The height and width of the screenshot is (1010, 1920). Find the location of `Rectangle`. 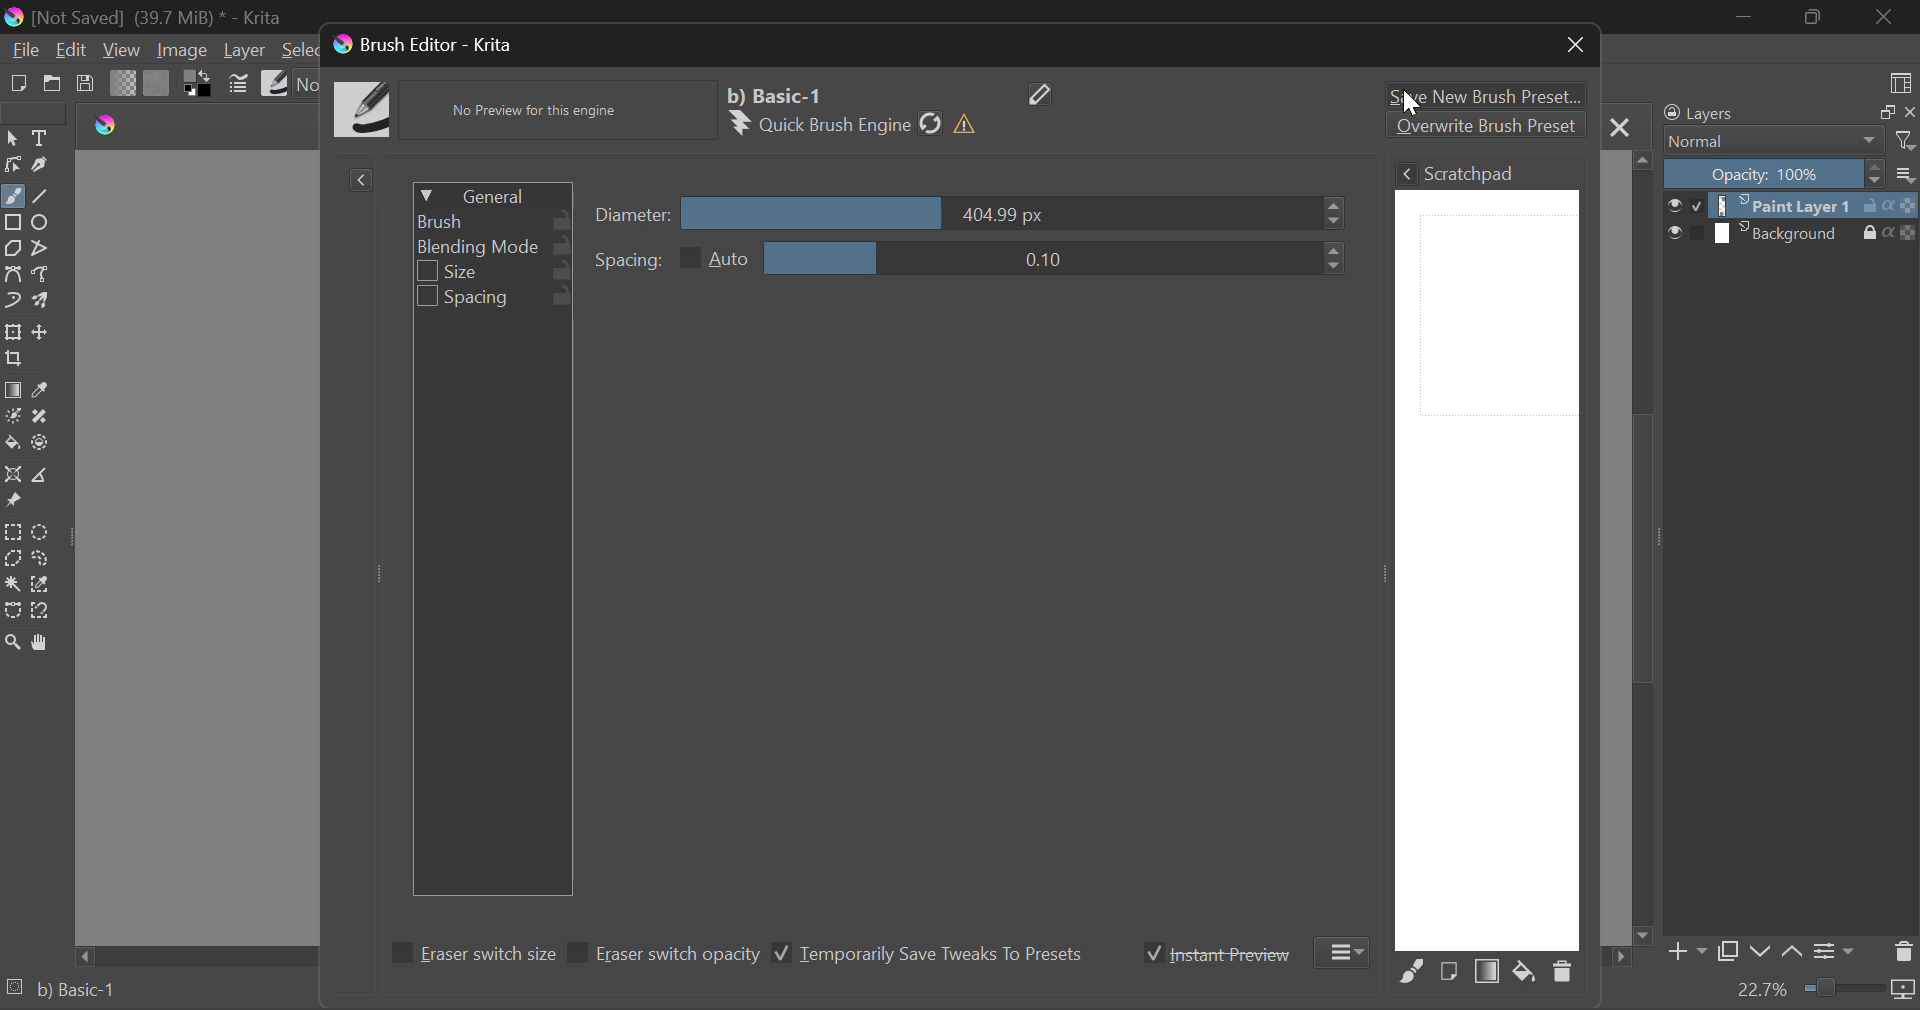

Rectangle is located at coordinates (14, 224).